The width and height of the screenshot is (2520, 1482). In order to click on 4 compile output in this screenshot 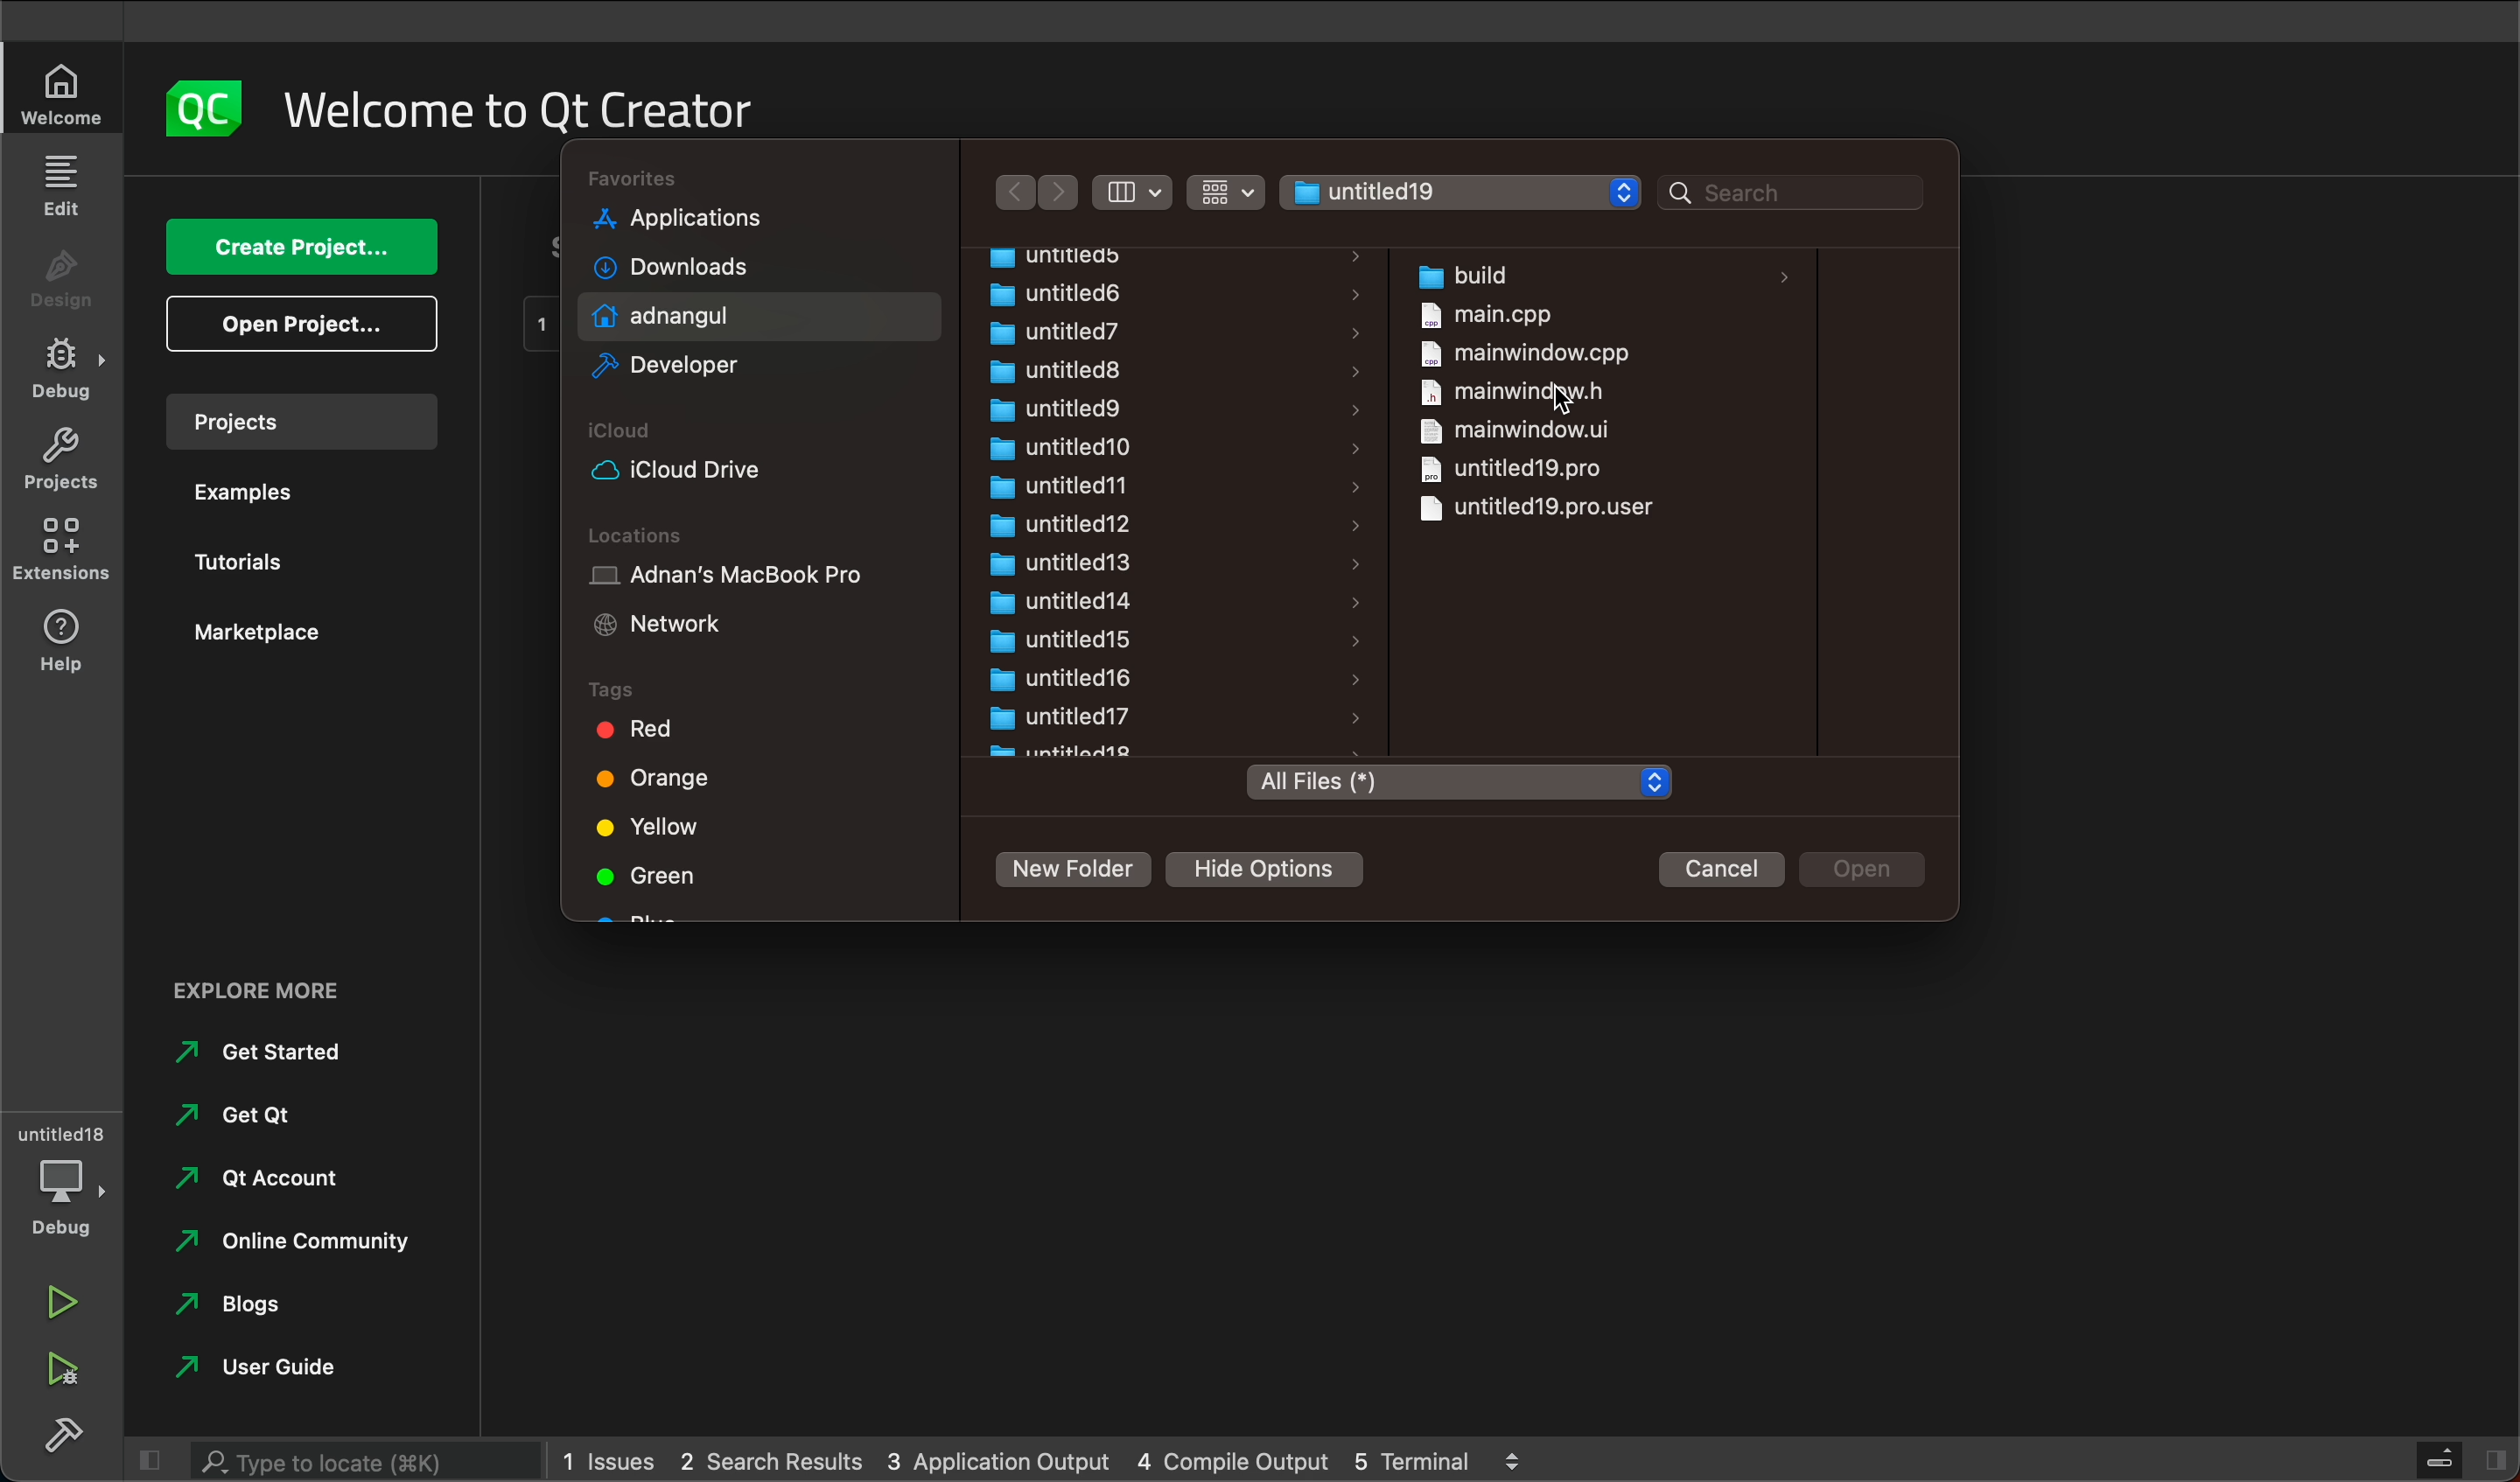, I will do `click(1226, 1459)`.